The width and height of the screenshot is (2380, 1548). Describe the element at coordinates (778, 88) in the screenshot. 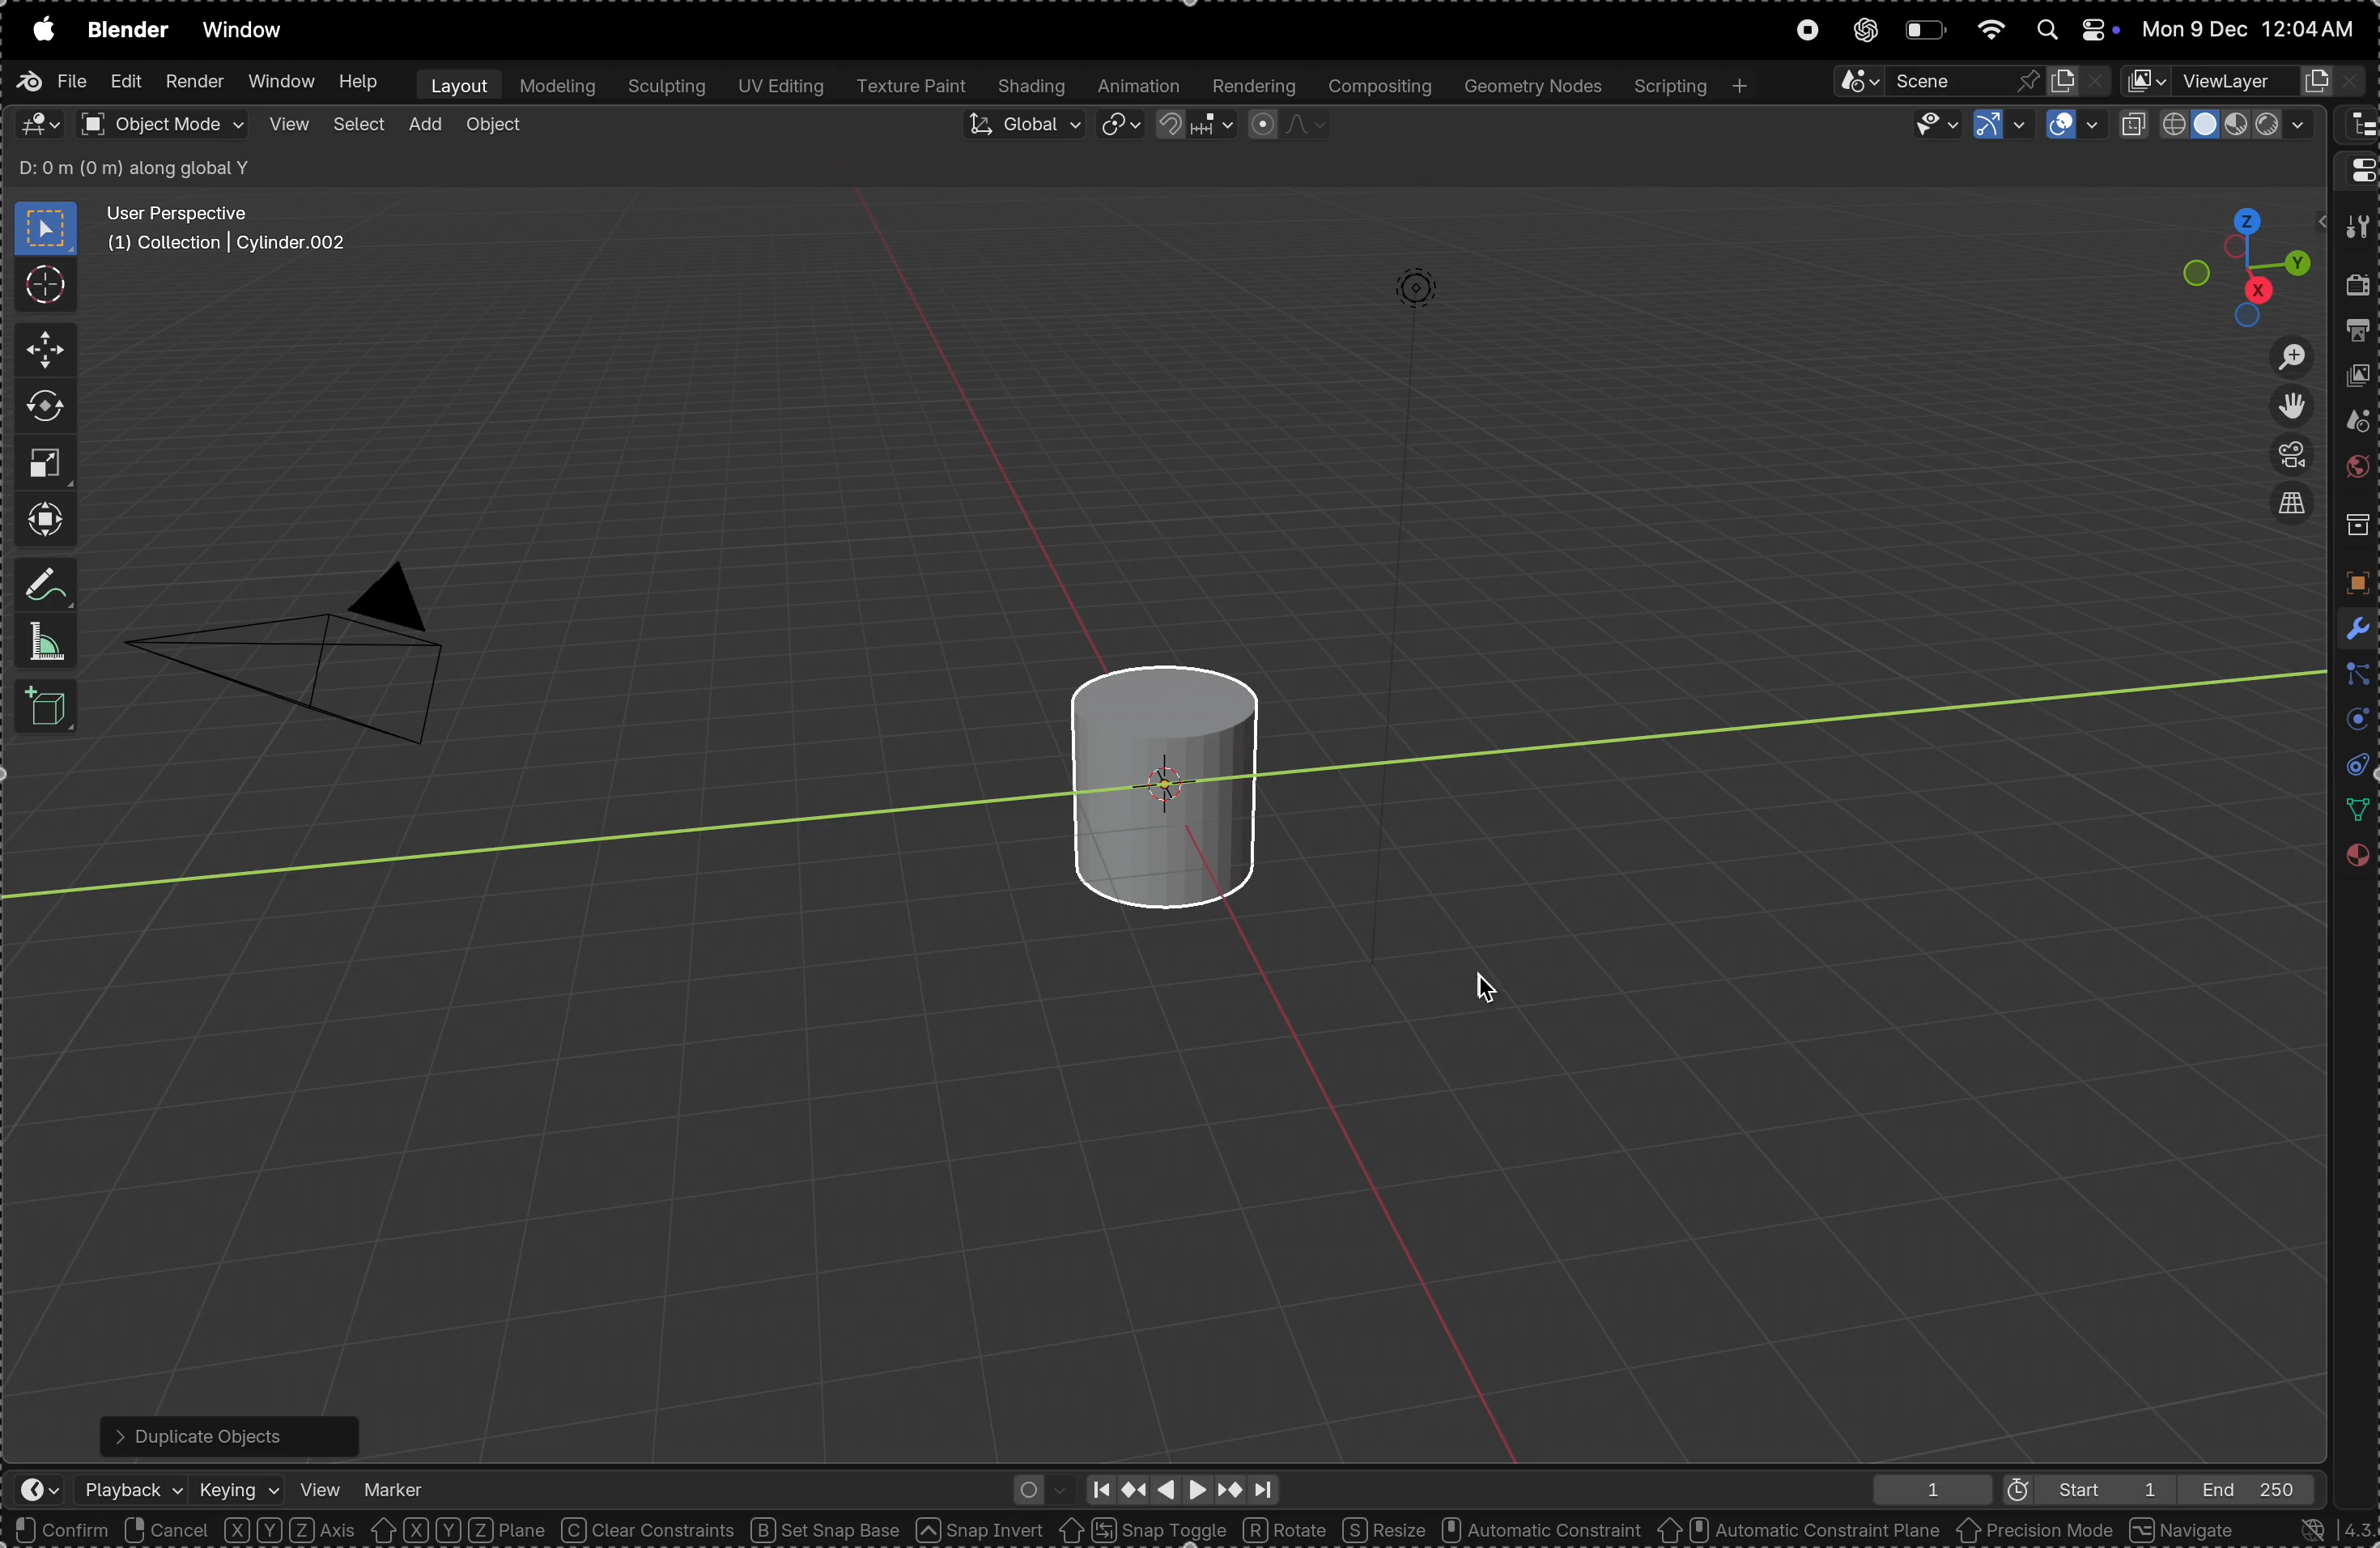

I see `uv editing` at that location.